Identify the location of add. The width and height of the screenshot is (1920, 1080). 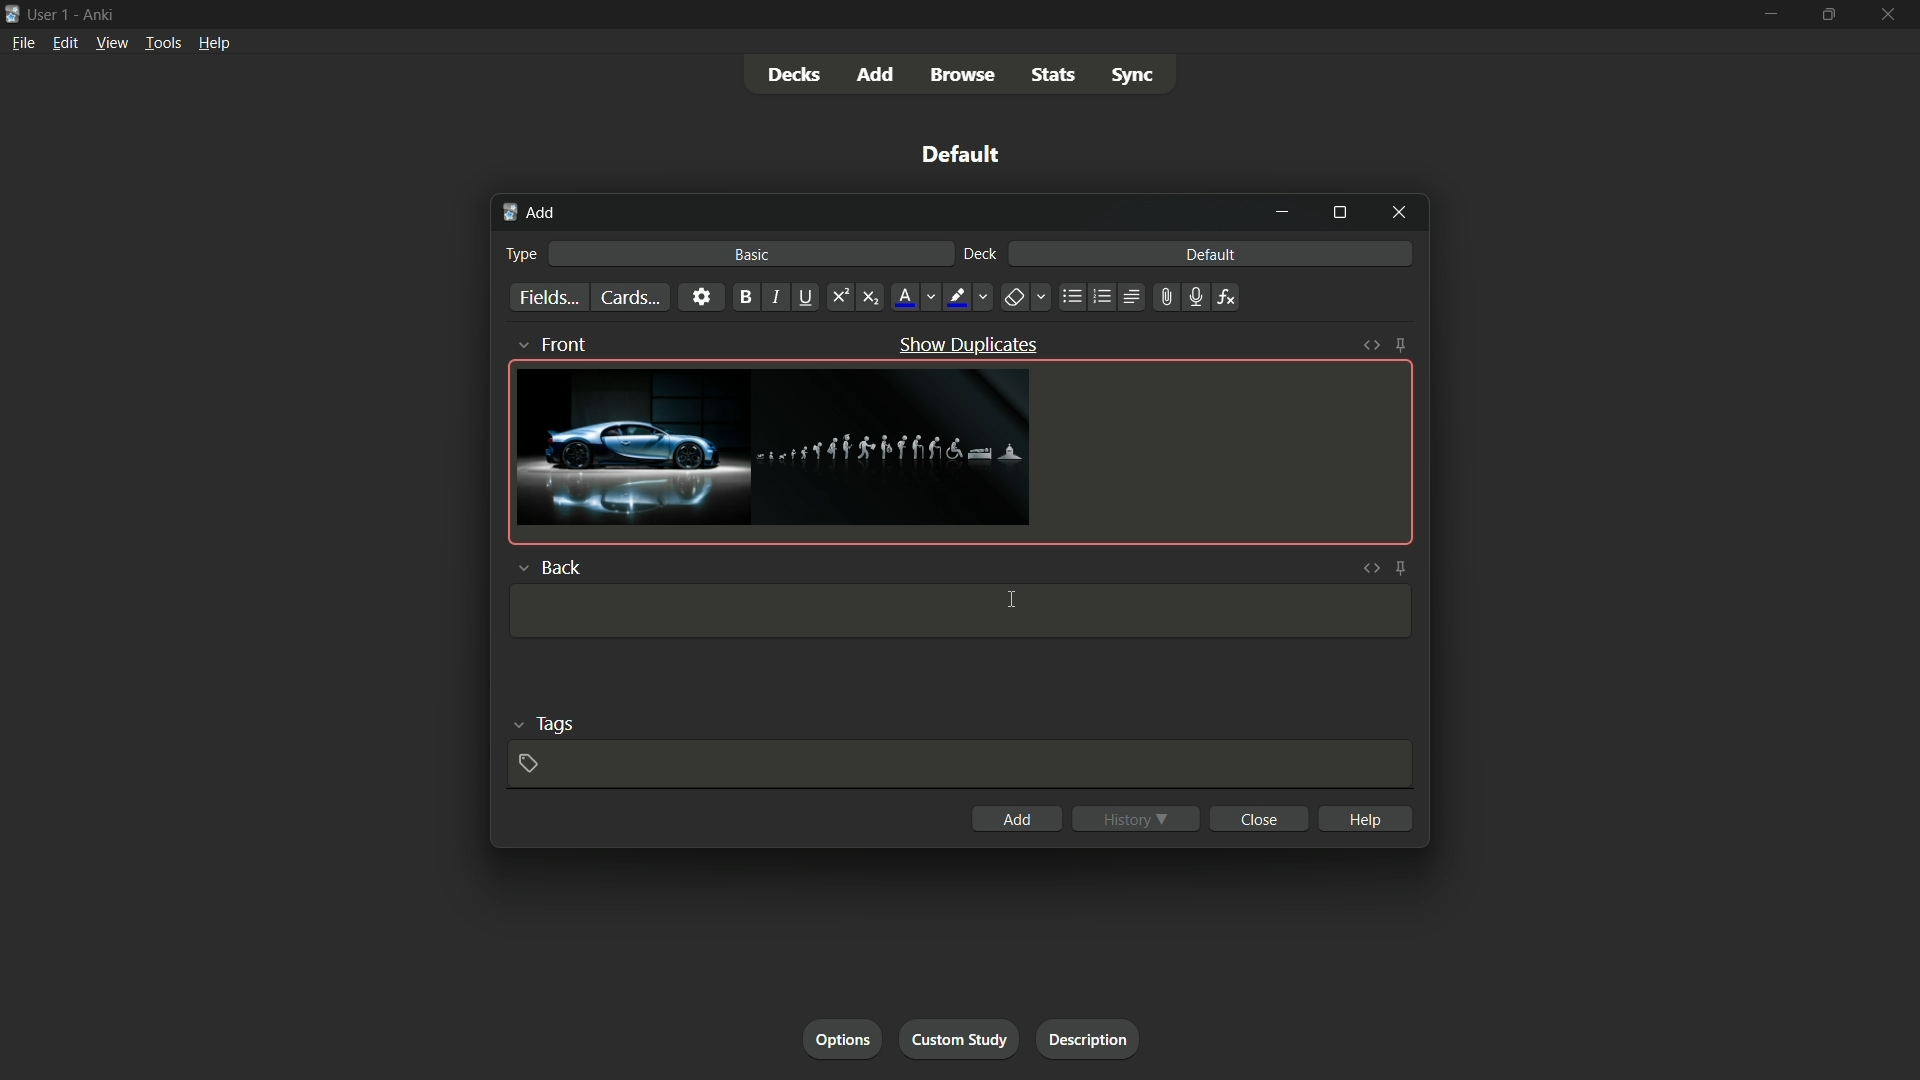
(528, 212).